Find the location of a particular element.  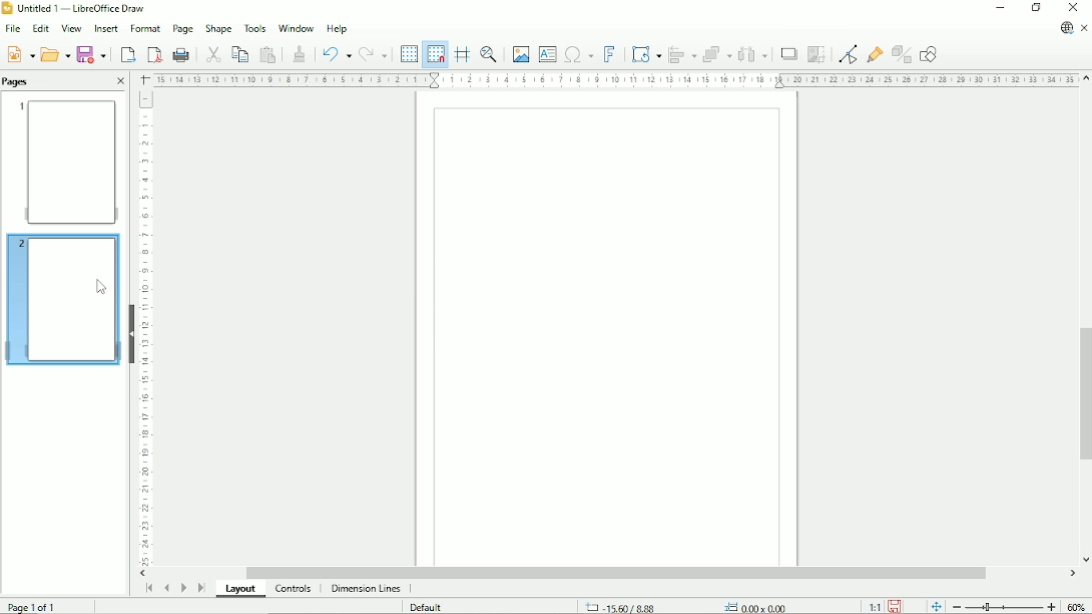

Copy is located at coordinates (239, 53).